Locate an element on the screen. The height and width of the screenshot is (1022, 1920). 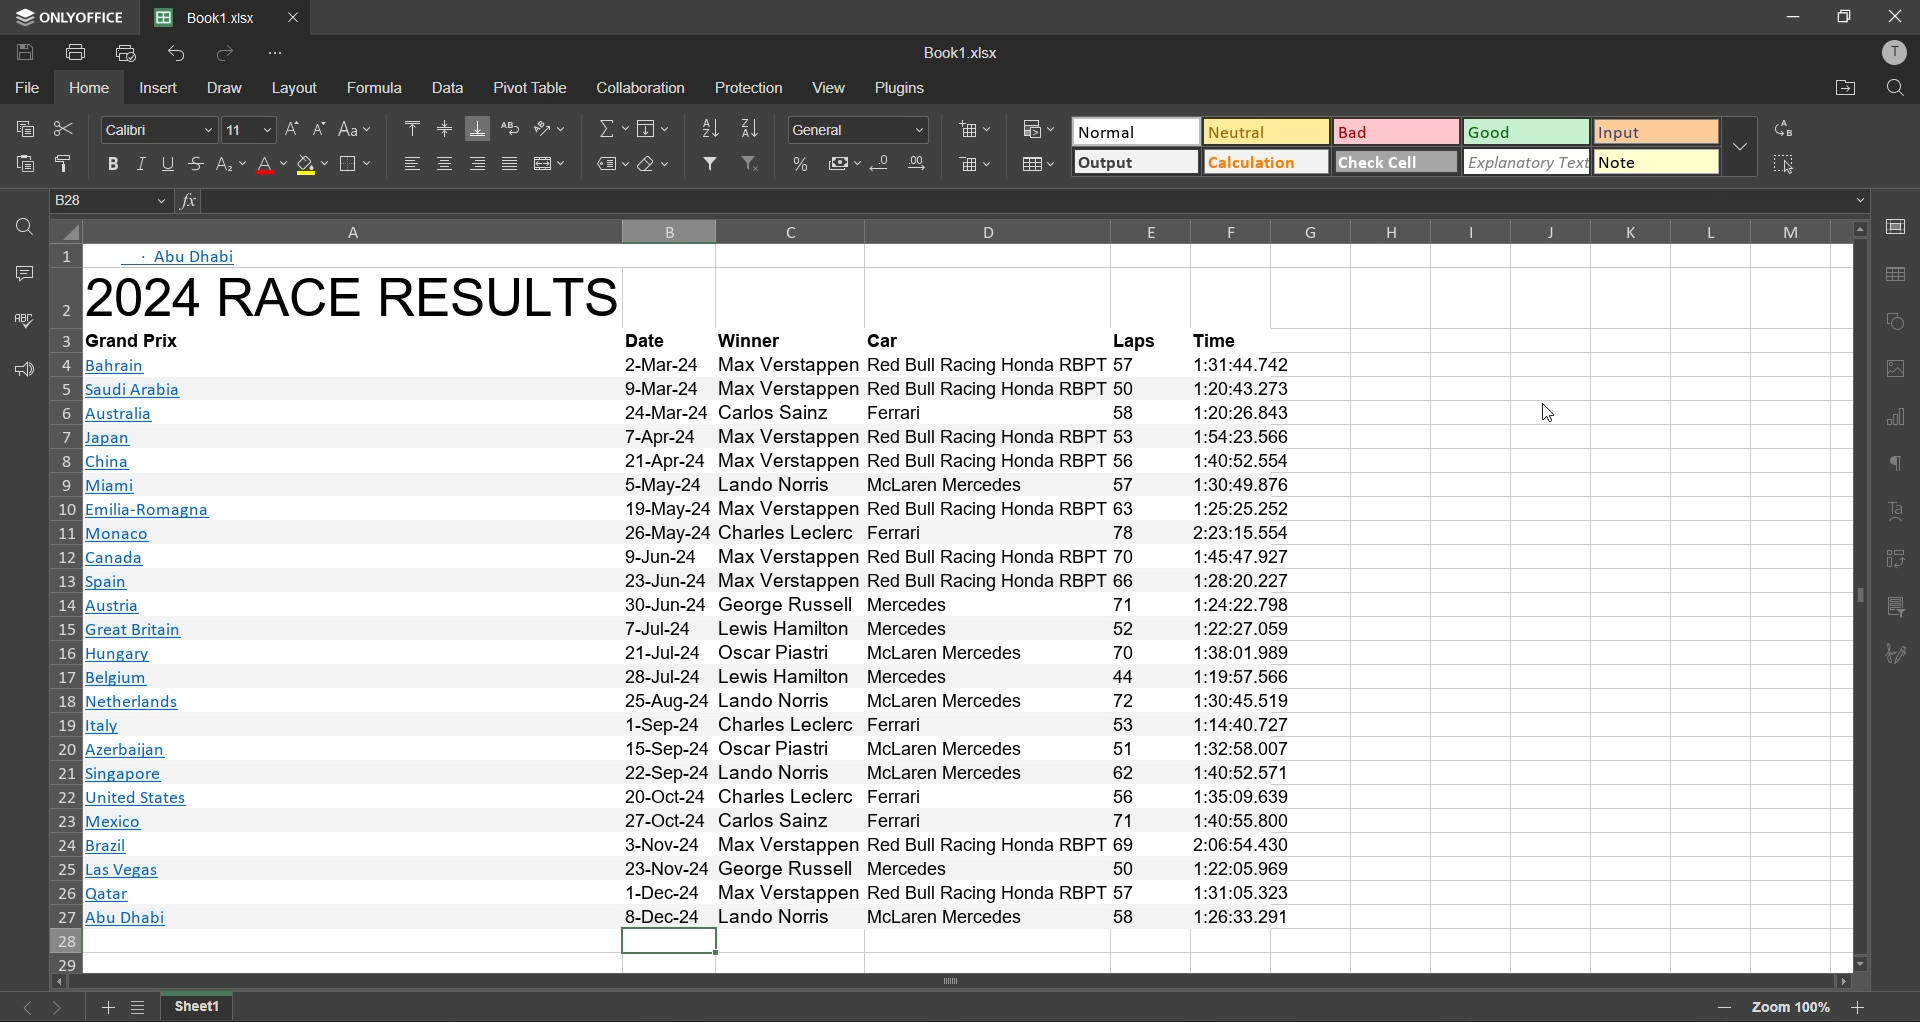
delete cells is located at coordinates (979, 164).